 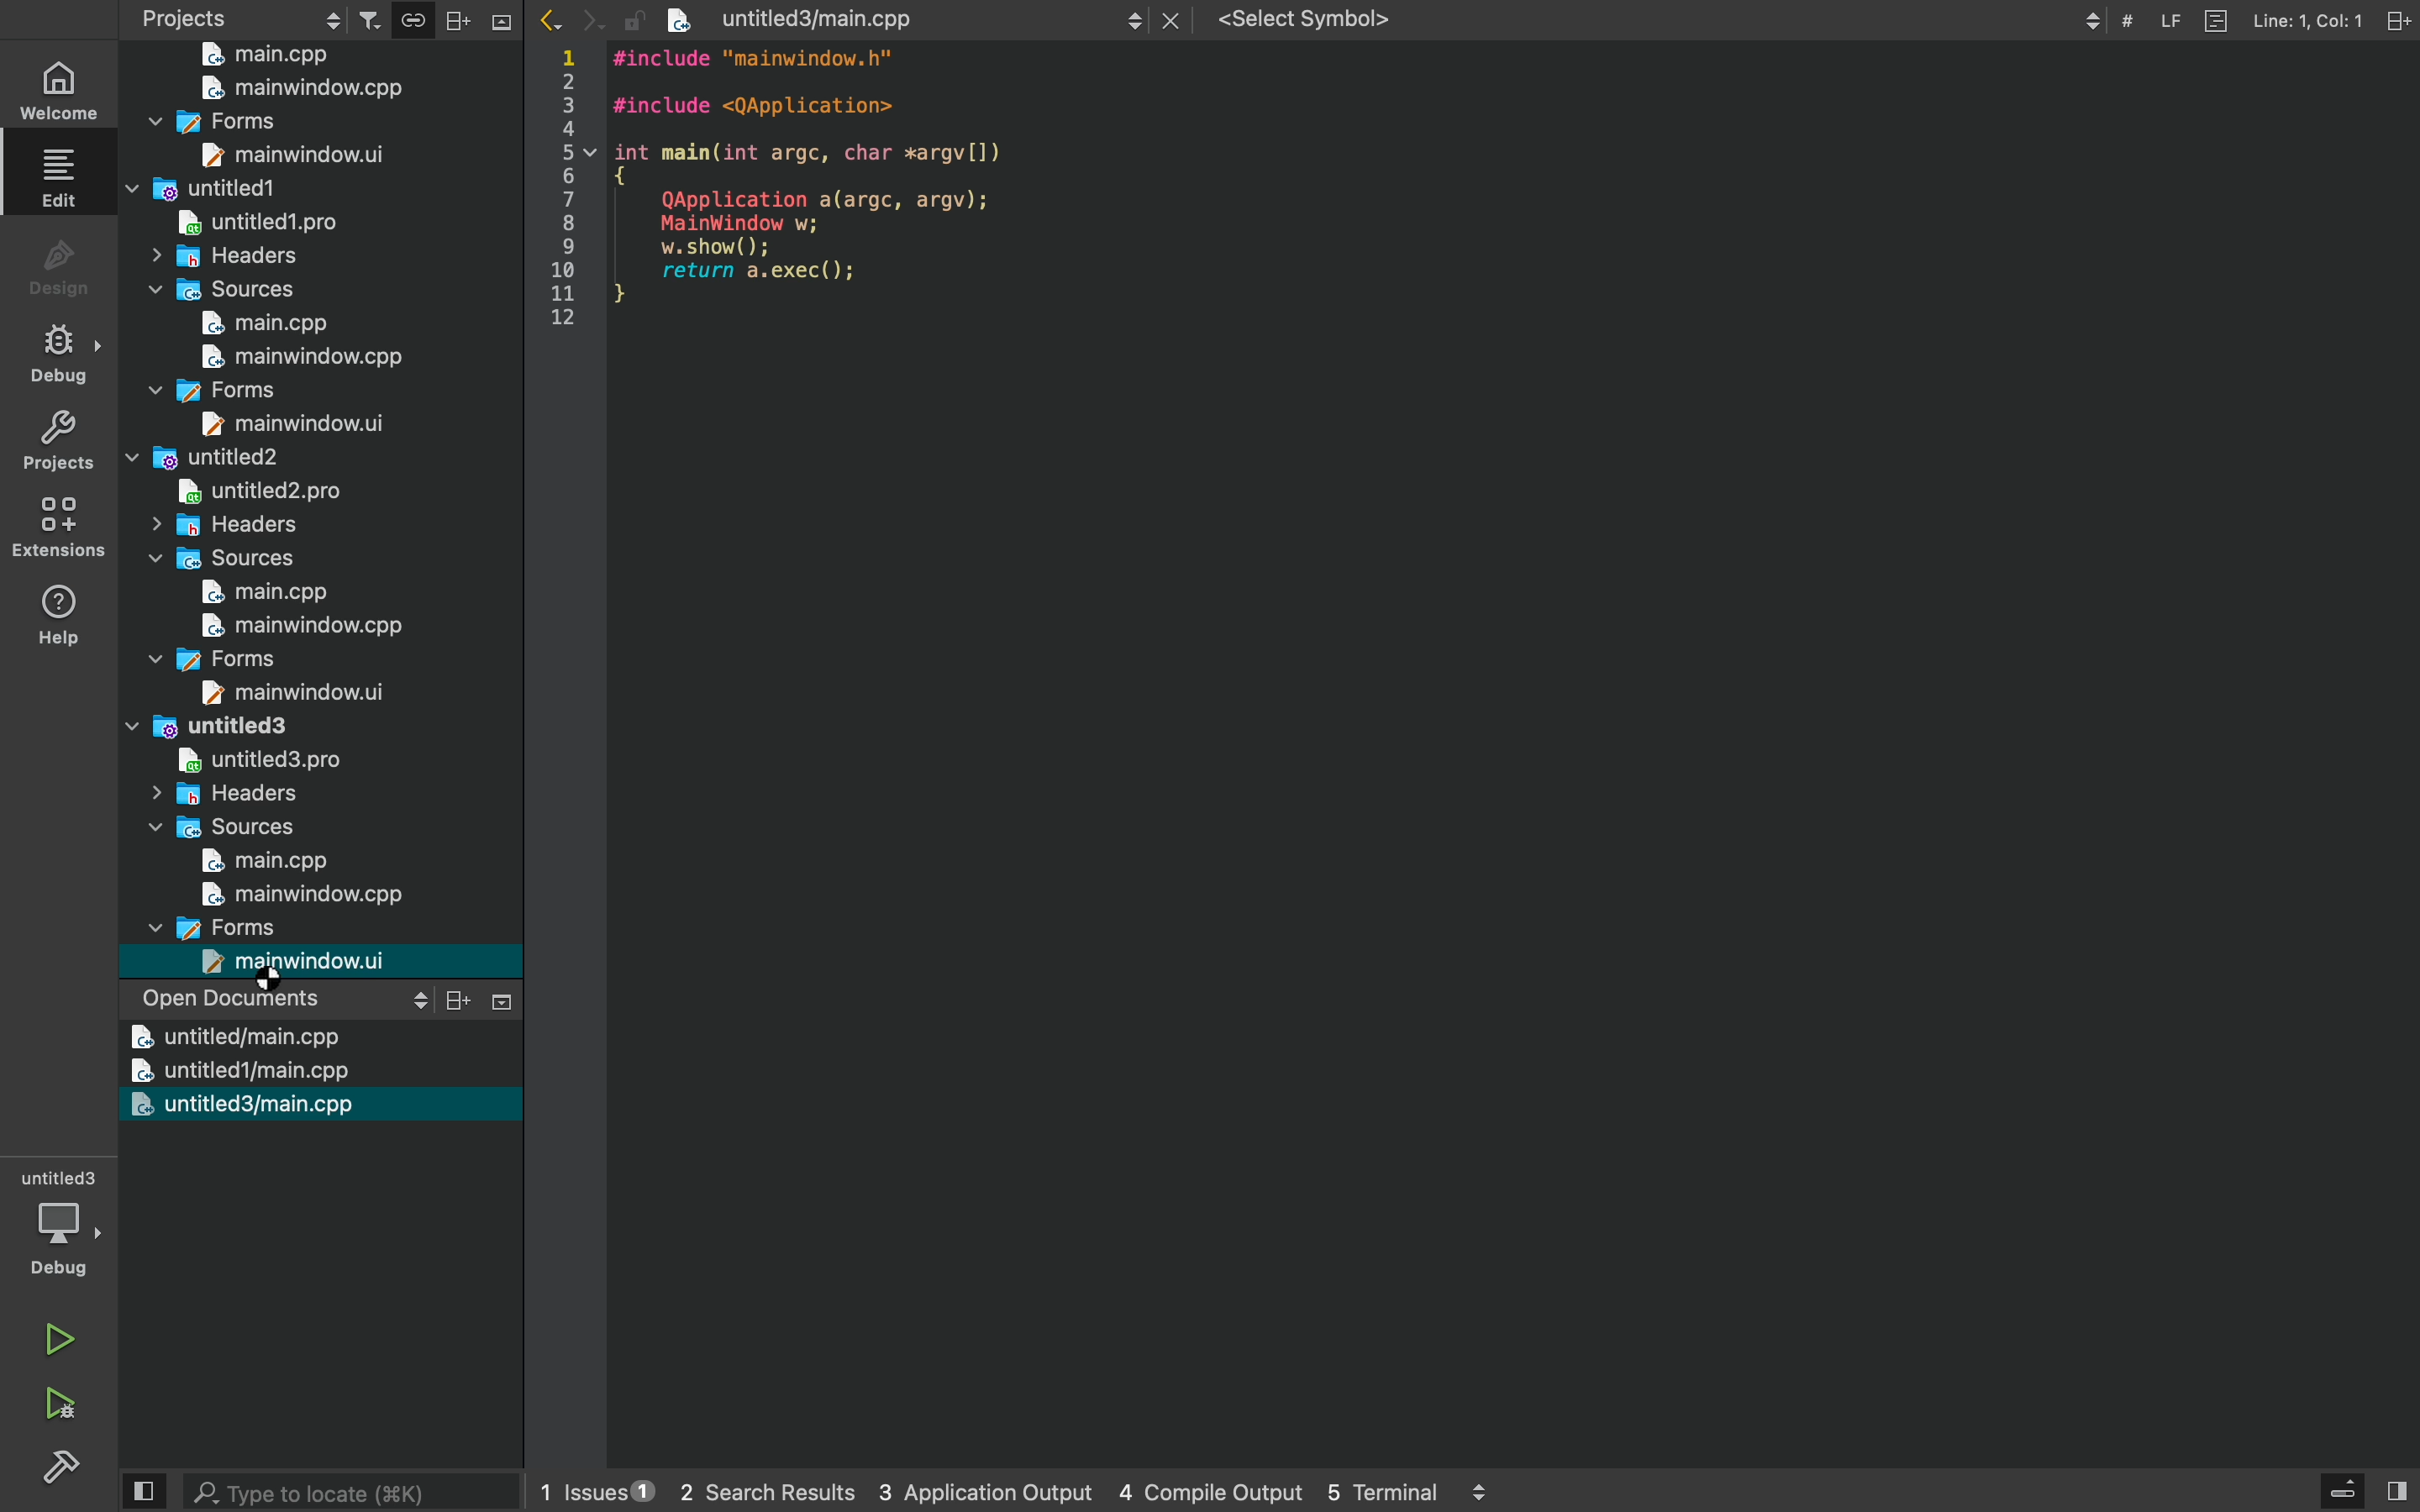 I want to click on mainwindow, so click(x=277, y=392).